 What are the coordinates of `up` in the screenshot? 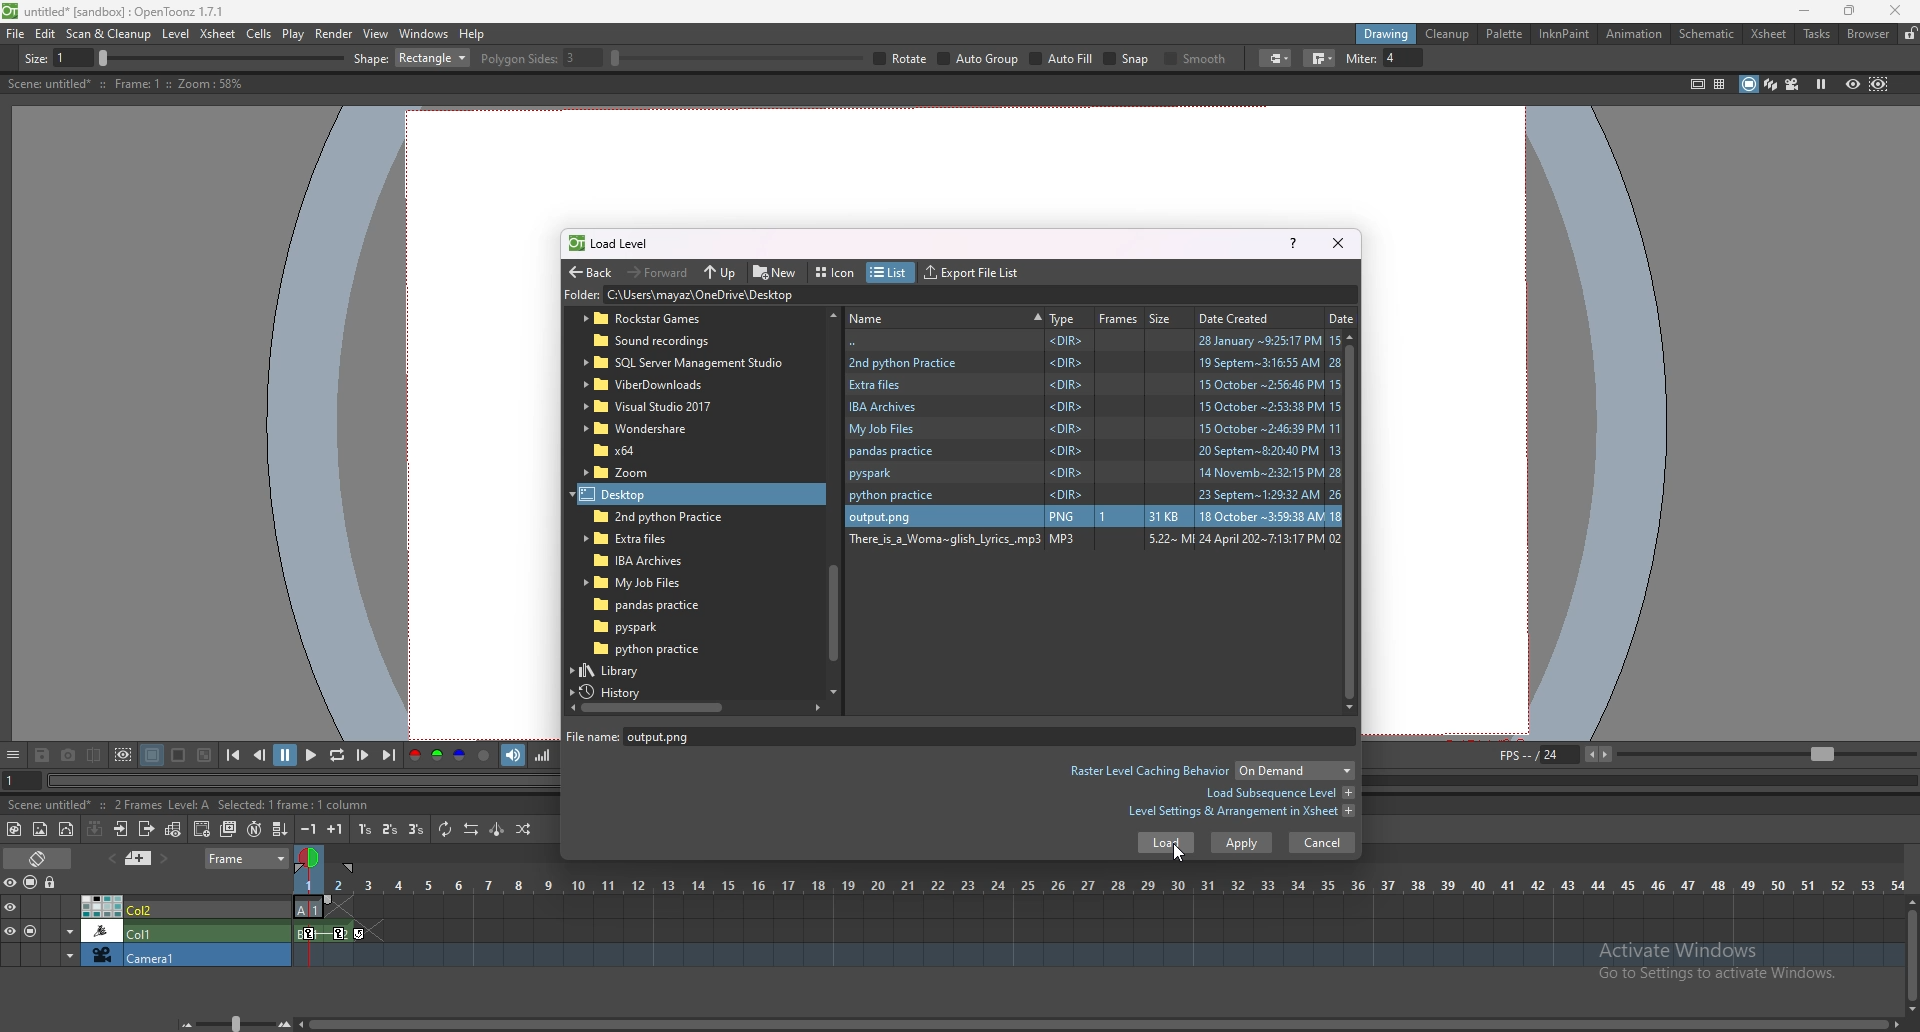 It's located at (720, 273).